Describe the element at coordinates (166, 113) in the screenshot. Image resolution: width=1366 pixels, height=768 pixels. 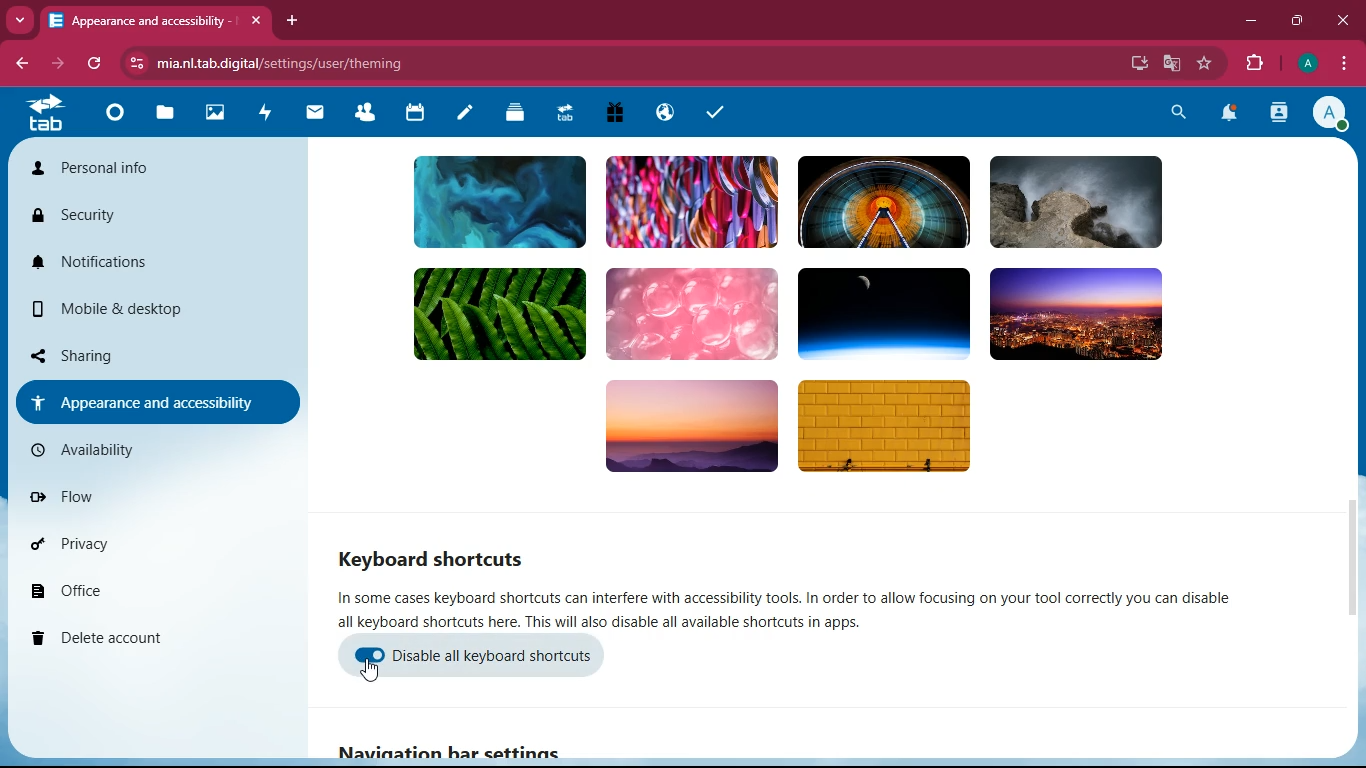
I see `files` at that location.